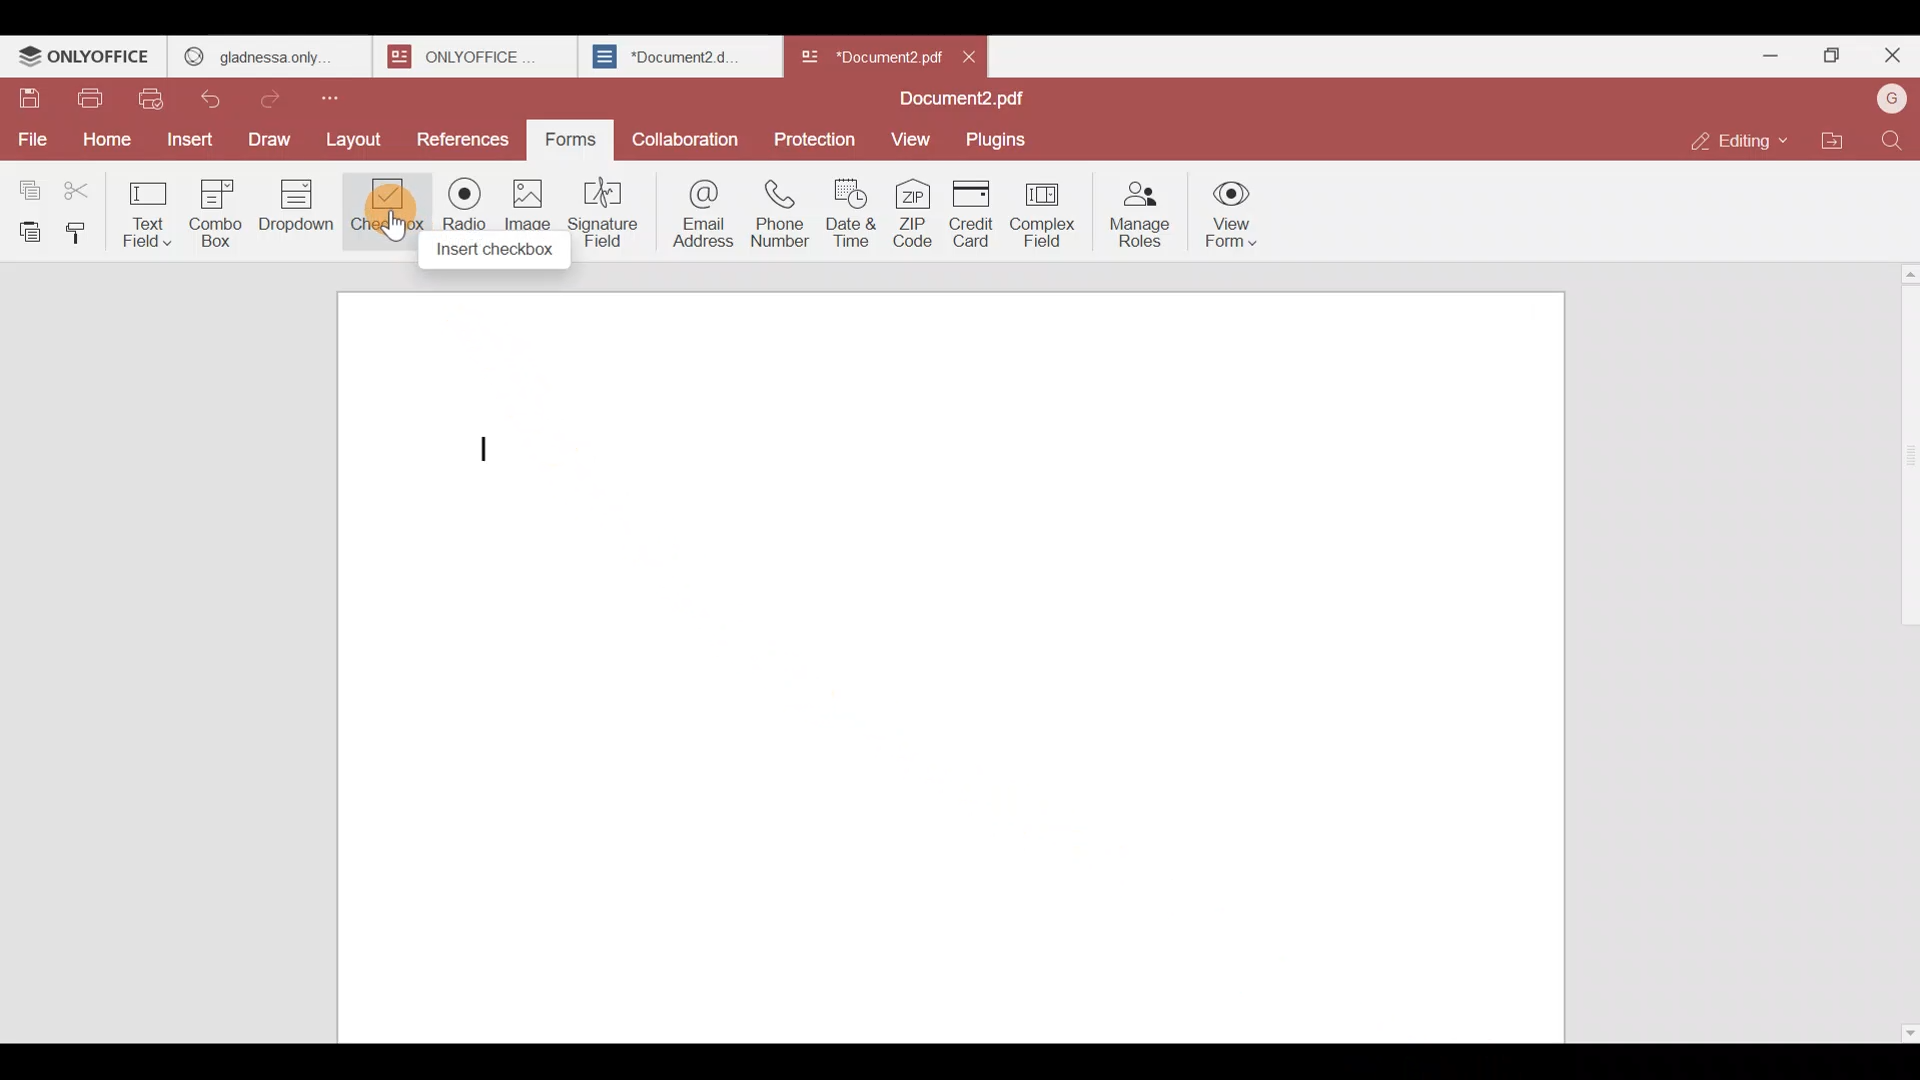 The image size is (1920, 1080). I want to click on Credit card, so click(967, 215).